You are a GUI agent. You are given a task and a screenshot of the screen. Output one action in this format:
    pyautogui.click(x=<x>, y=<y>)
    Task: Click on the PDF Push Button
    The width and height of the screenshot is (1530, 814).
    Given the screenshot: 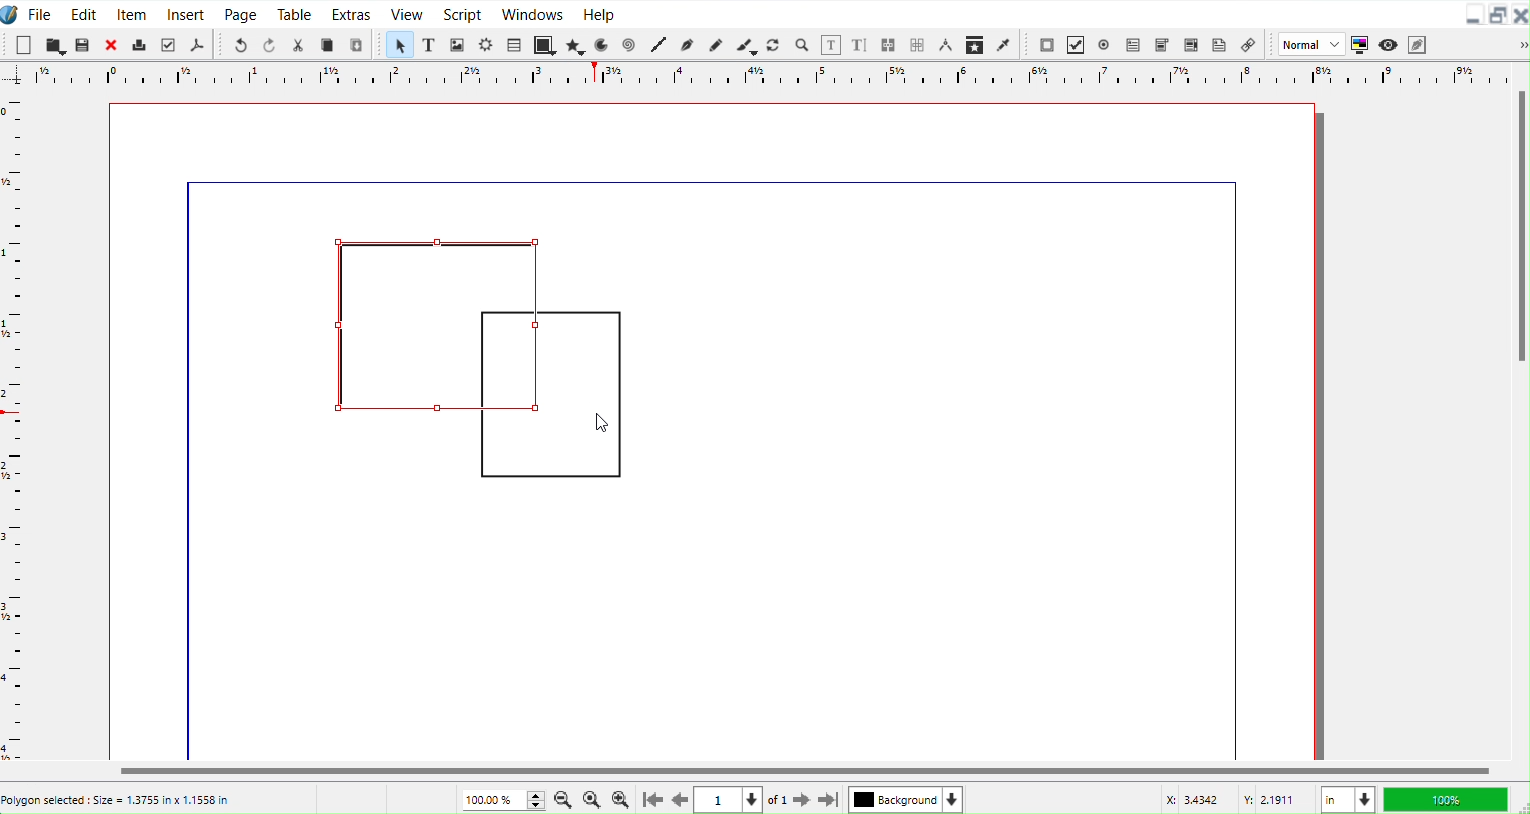 What is the action you would take?
    pyautogui.click(x=1046, y=45)
    